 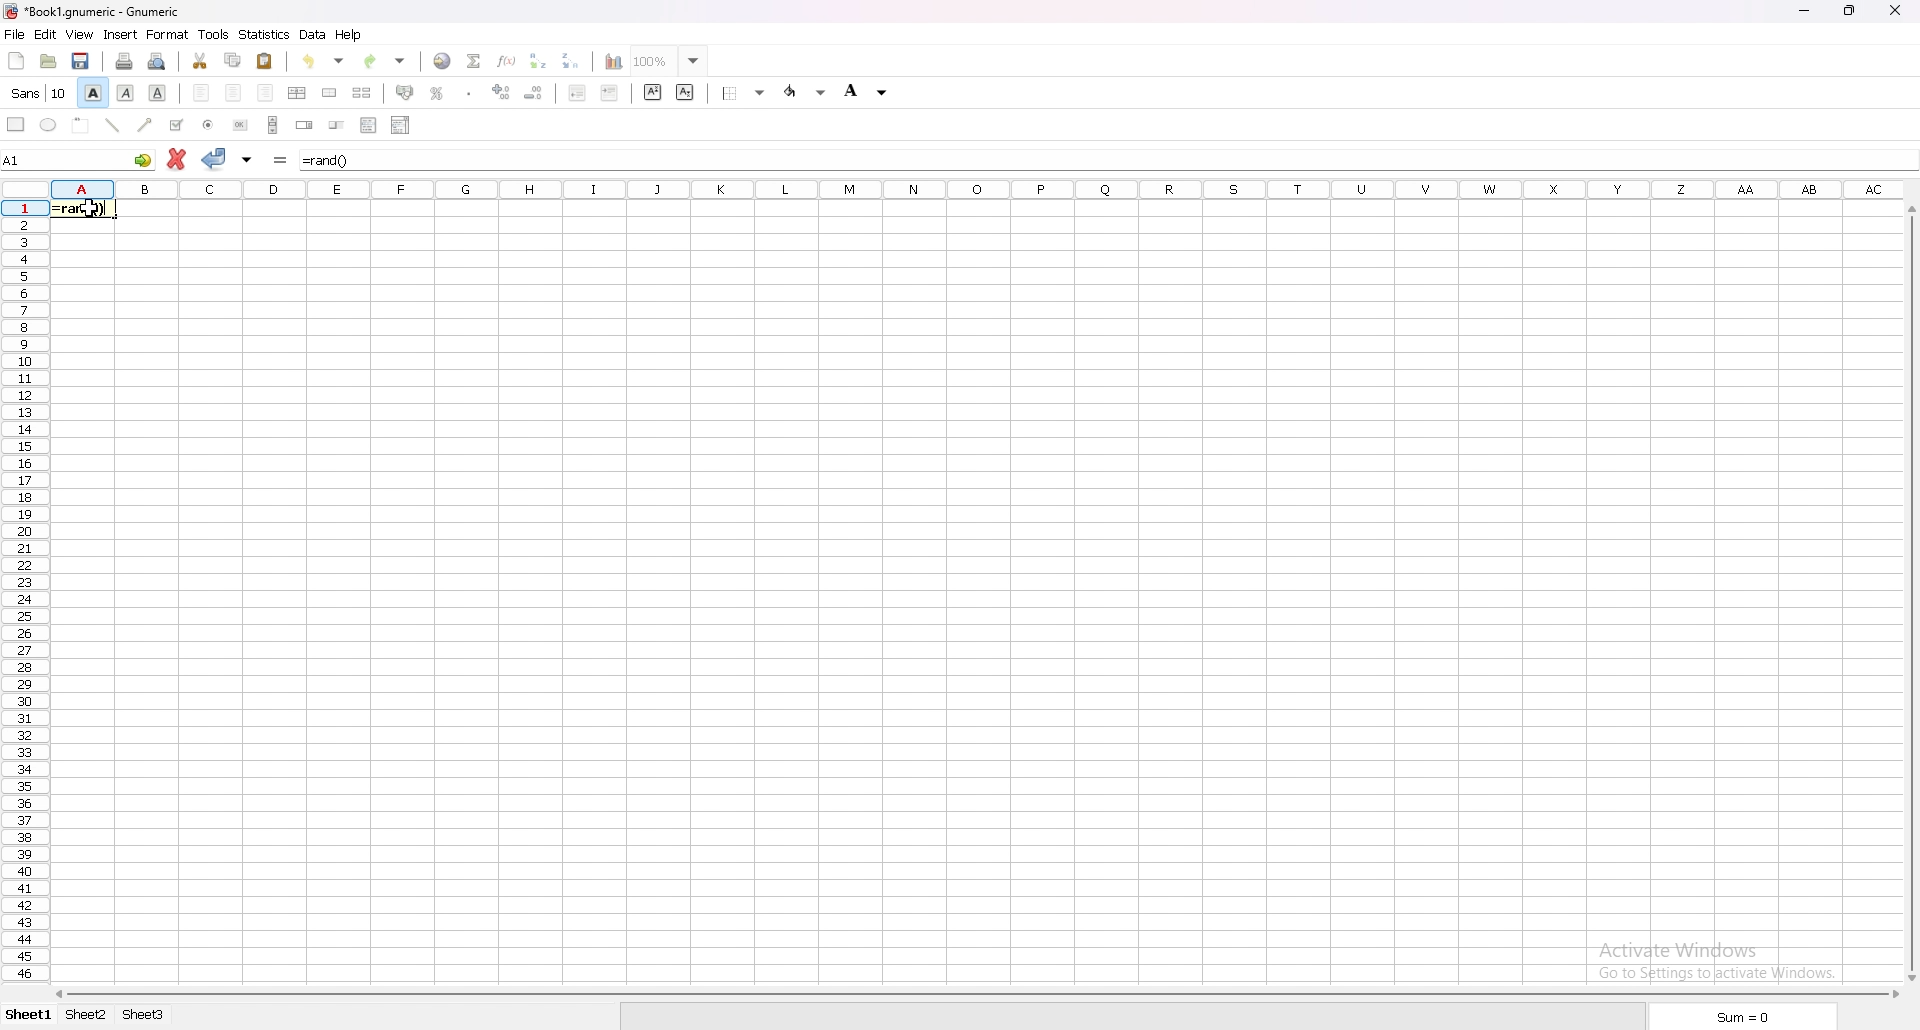 I want to click on scroll bar, so click(x=272, y=125).